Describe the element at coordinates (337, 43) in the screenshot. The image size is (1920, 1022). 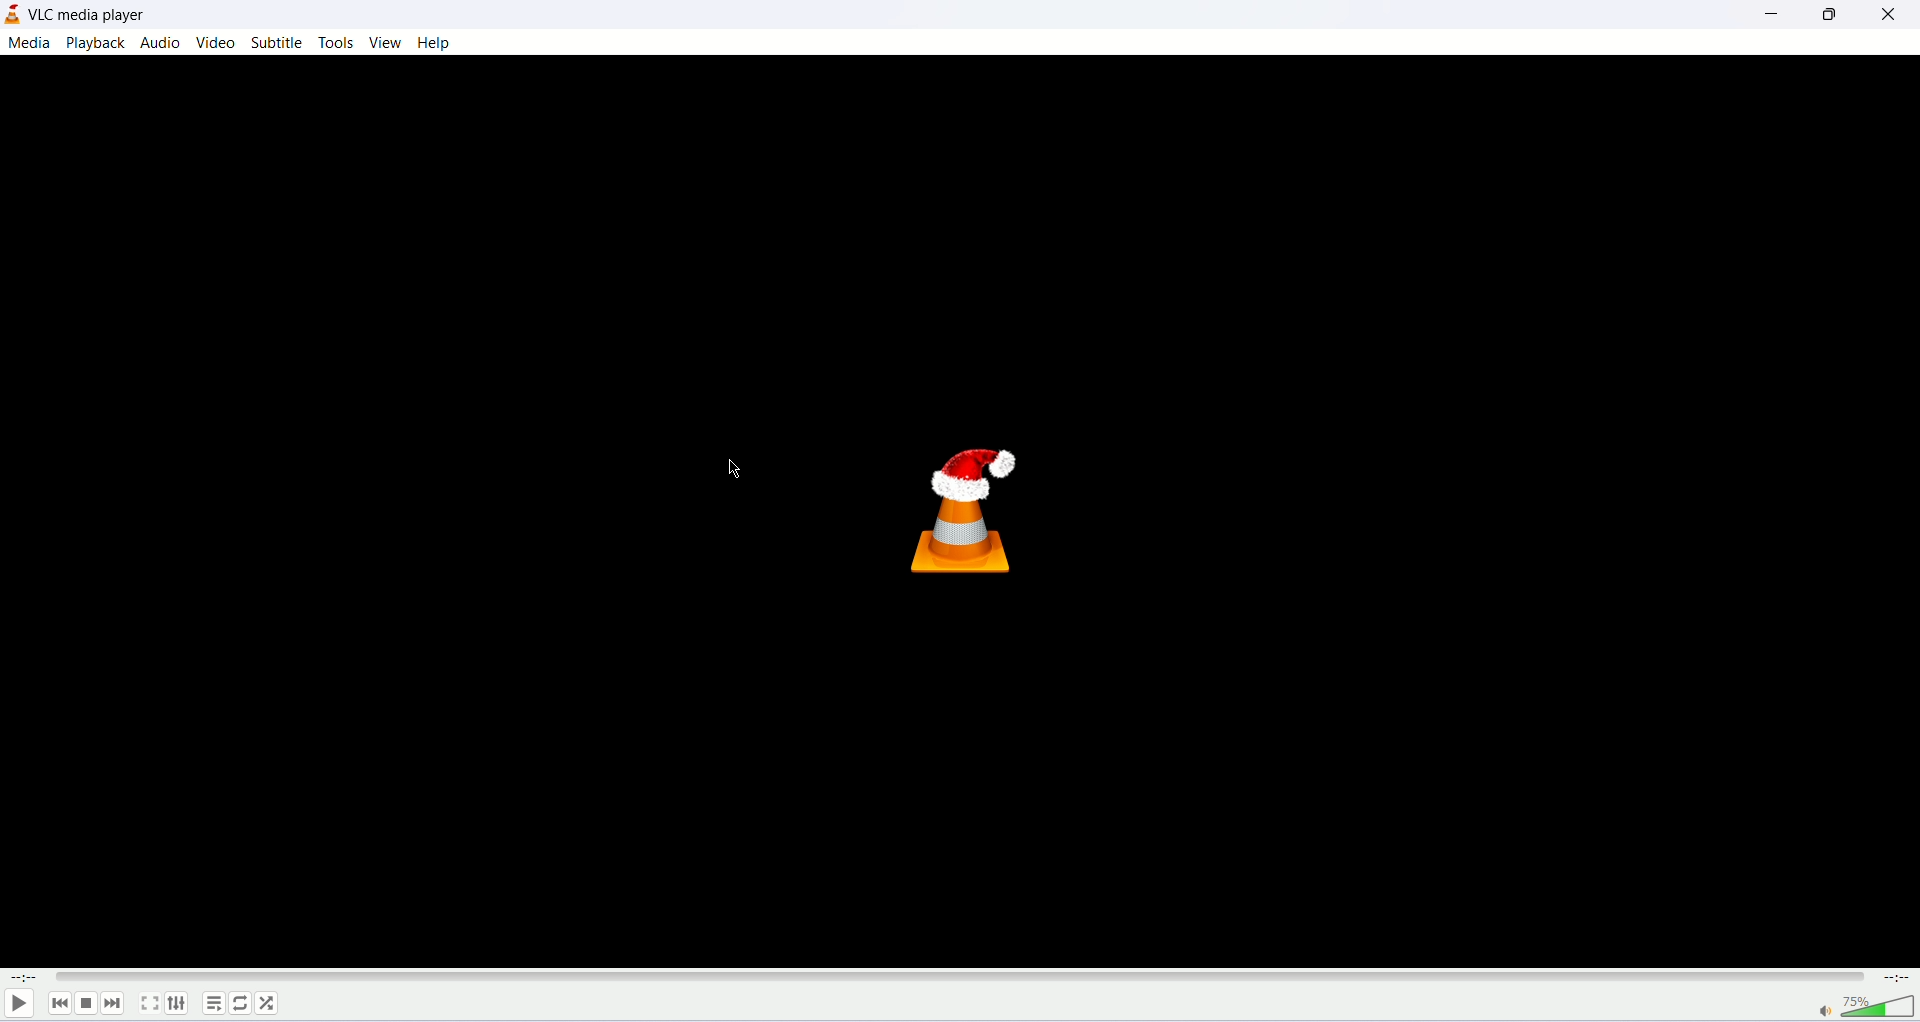
I see `tools` at that location.